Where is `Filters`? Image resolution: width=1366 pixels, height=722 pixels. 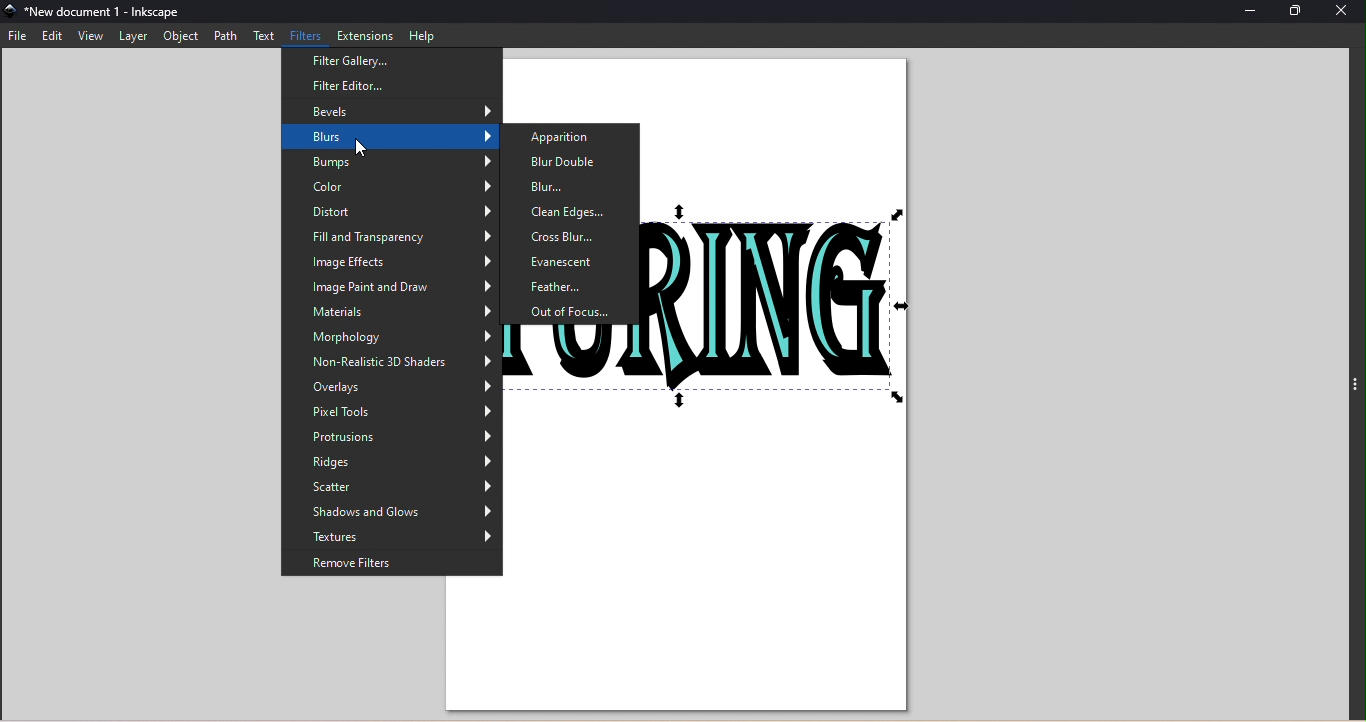 Filters is located at coordinates (302, 36).